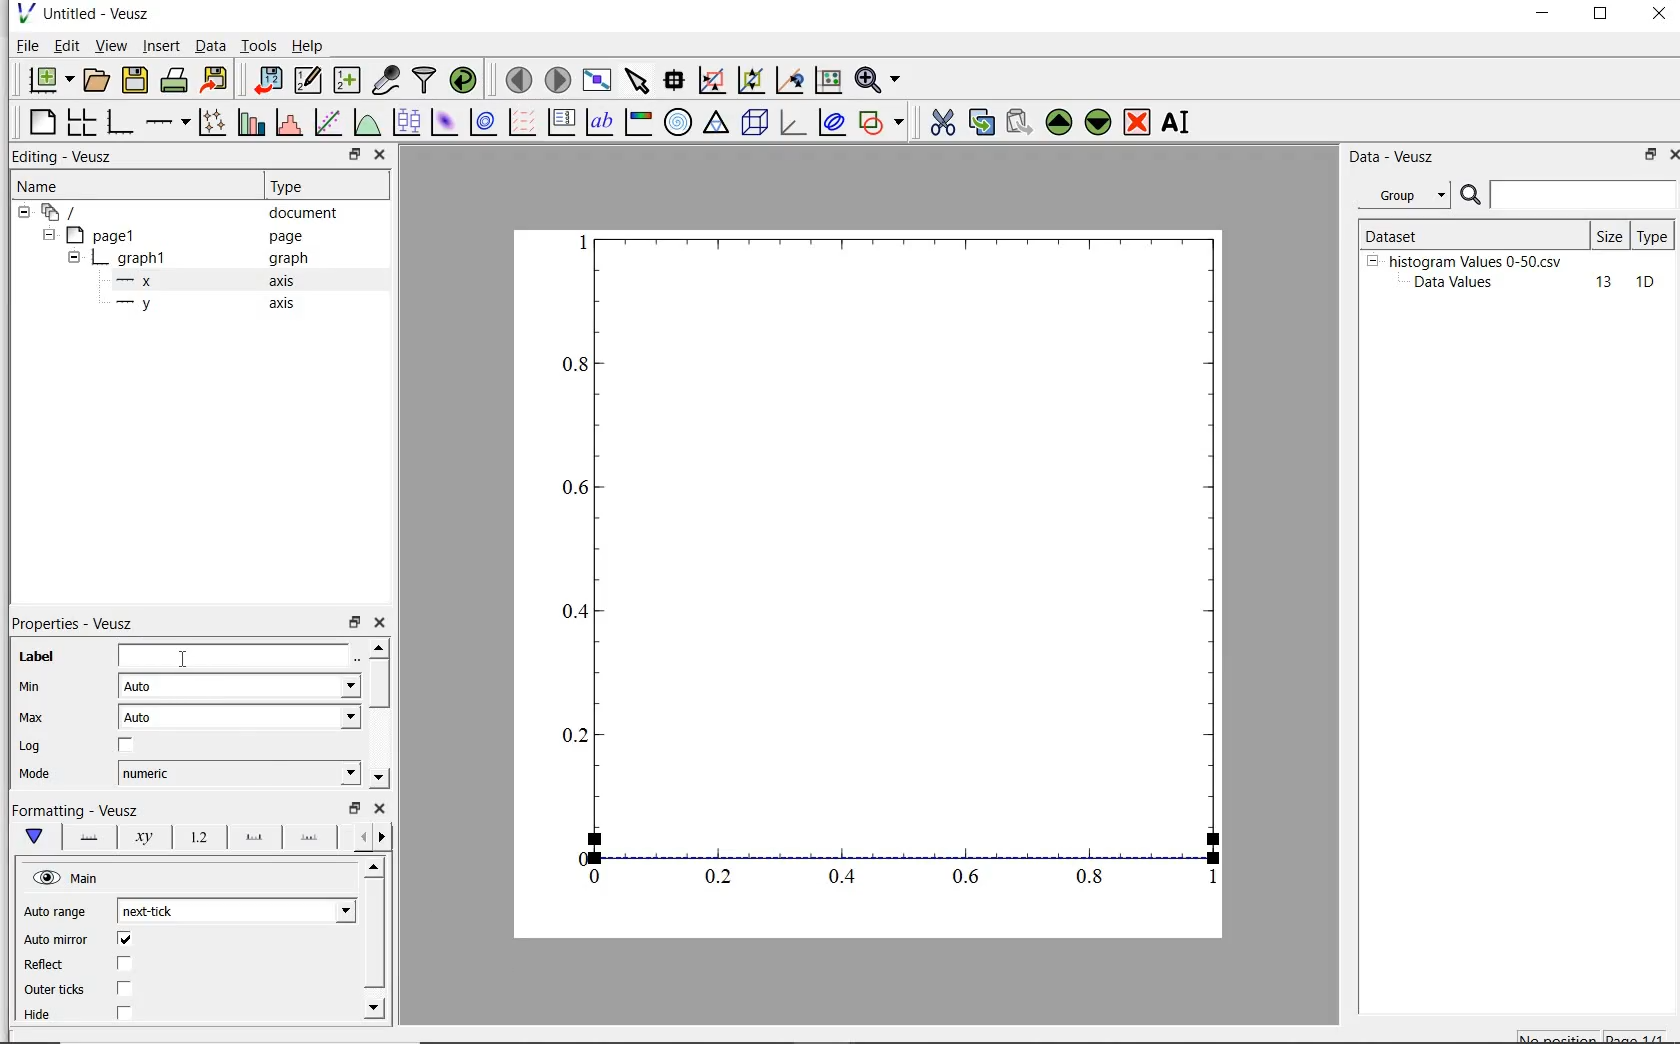 The image size is (1680, 1044). What do you see at coordinates (138, 304) in the screenshot?
I see `y-axis` at bounding box center [138, 304].